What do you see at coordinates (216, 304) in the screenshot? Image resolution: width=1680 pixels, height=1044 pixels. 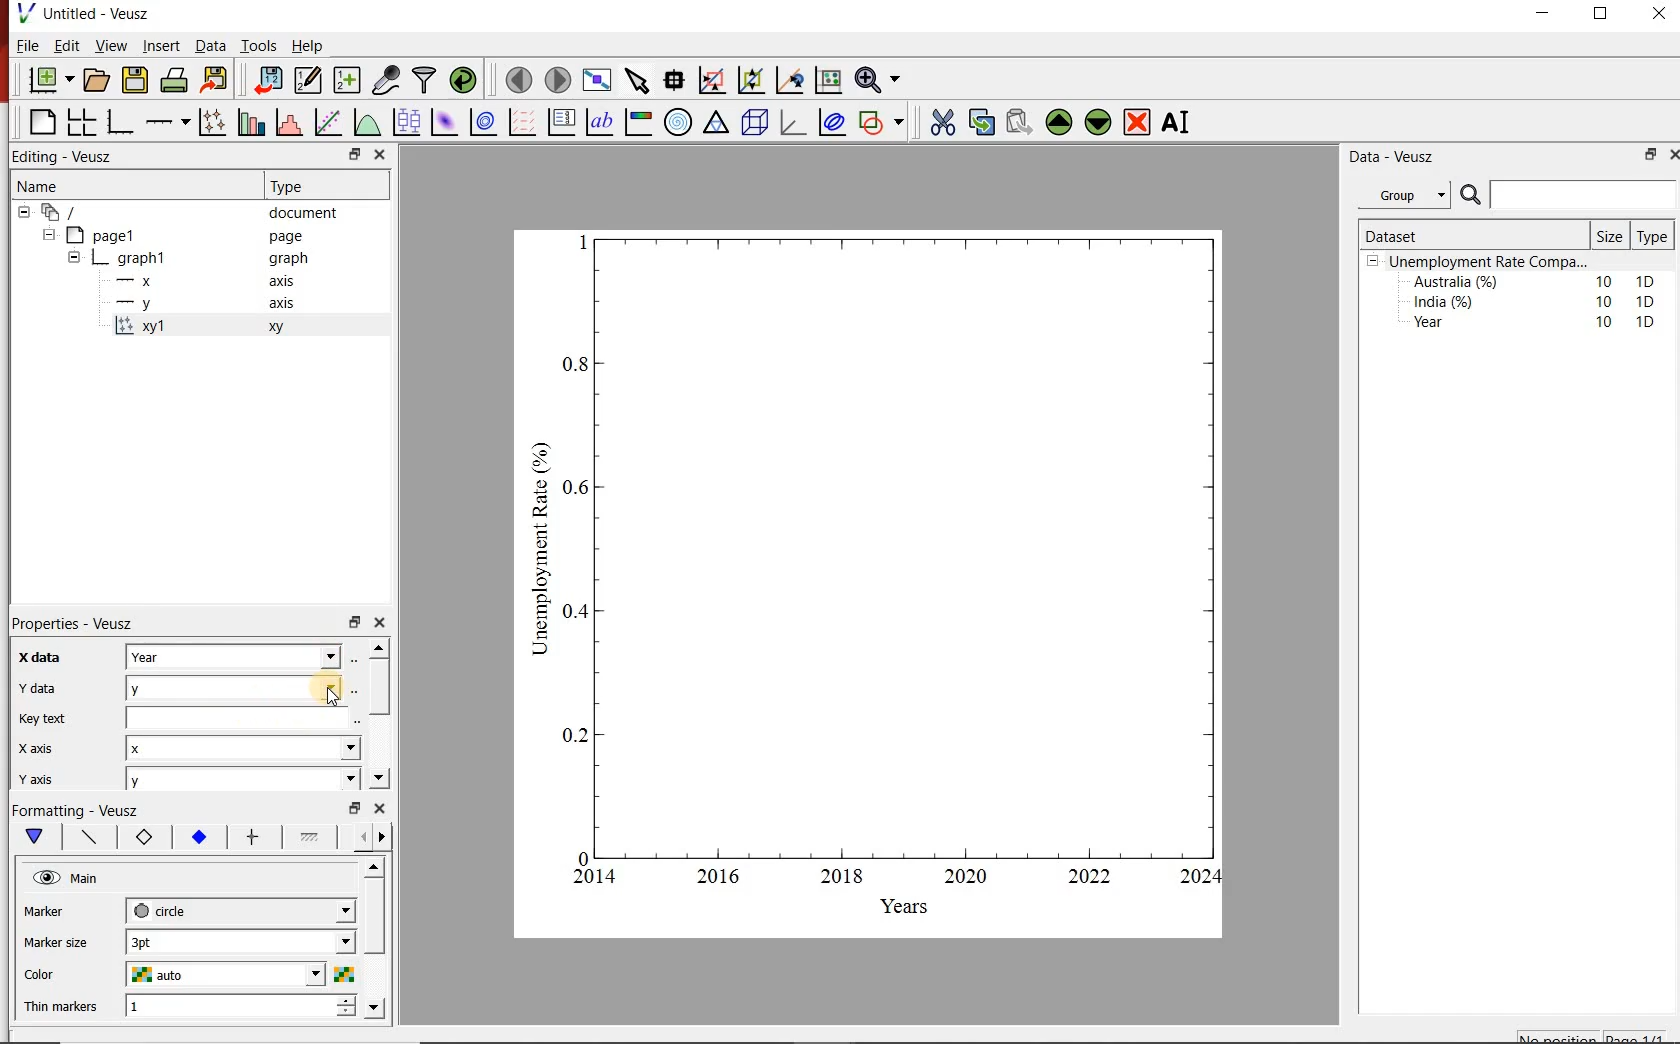 I see `y axis` at bounding box center [216, 304].